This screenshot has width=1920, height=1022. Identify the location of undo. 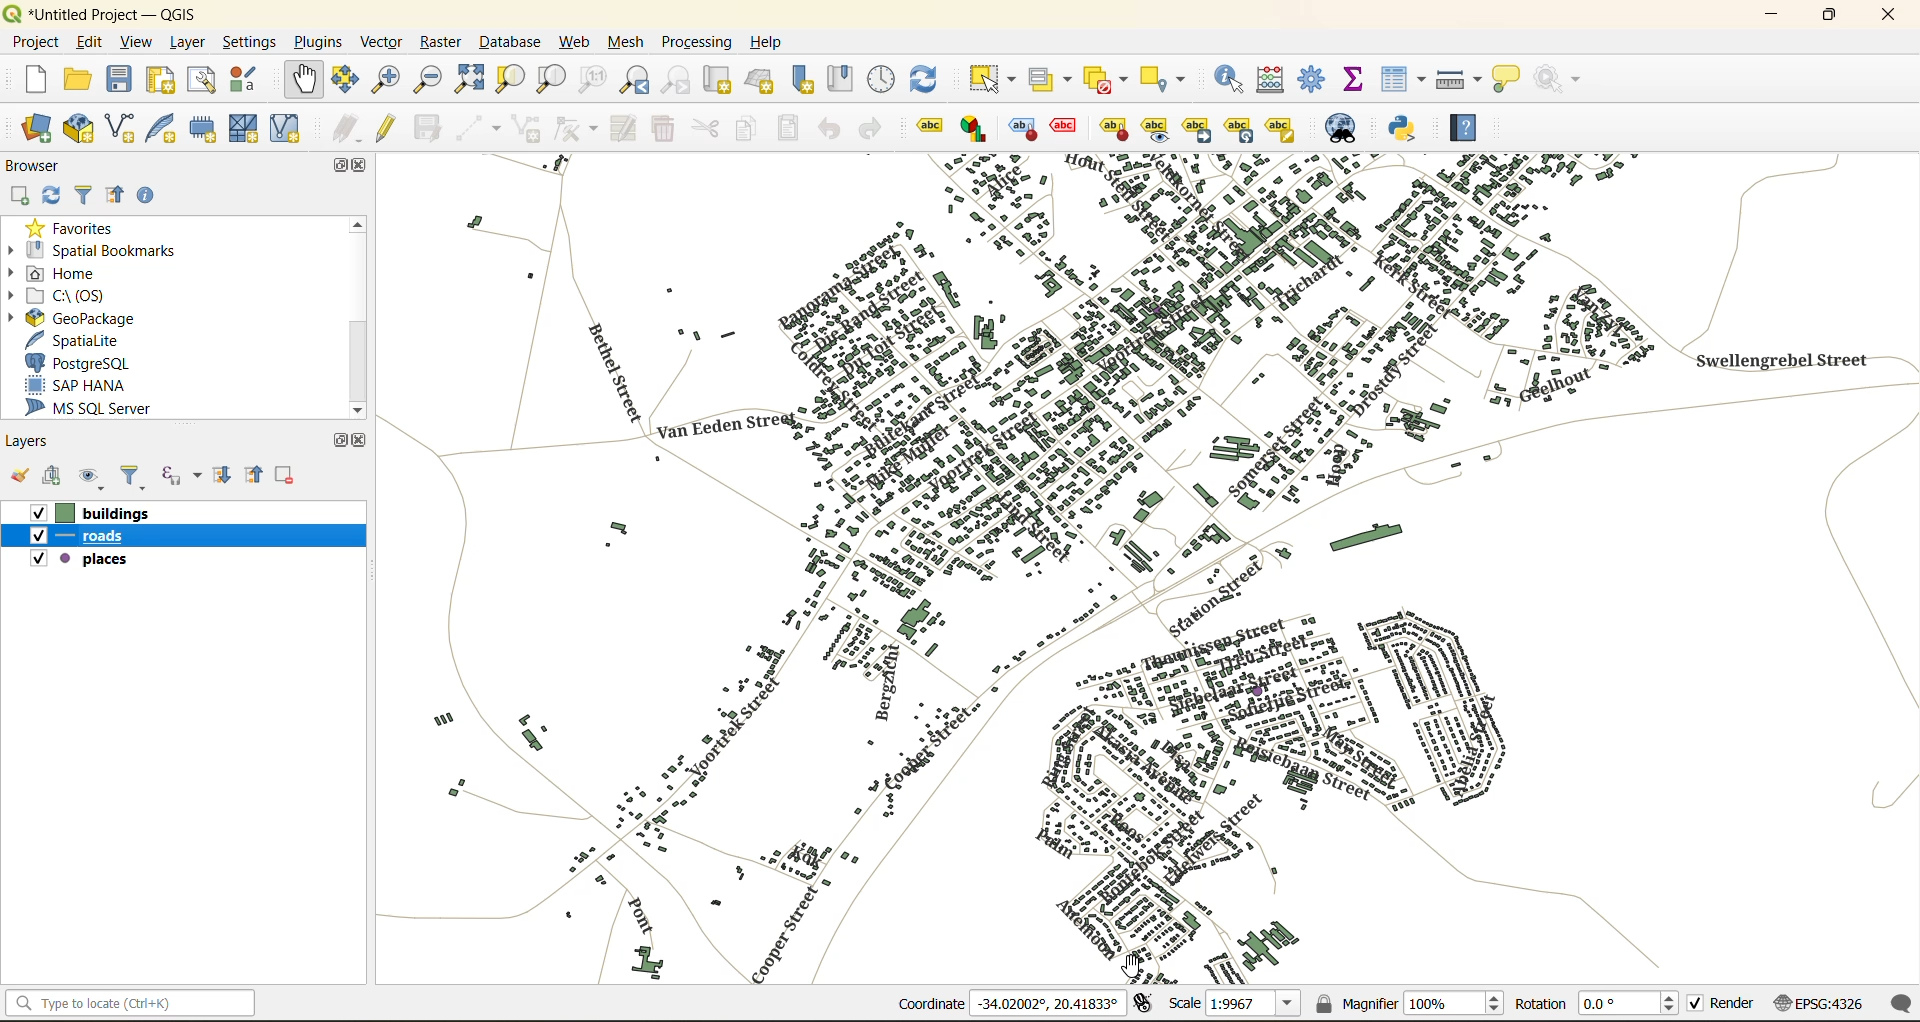
(828, 130).